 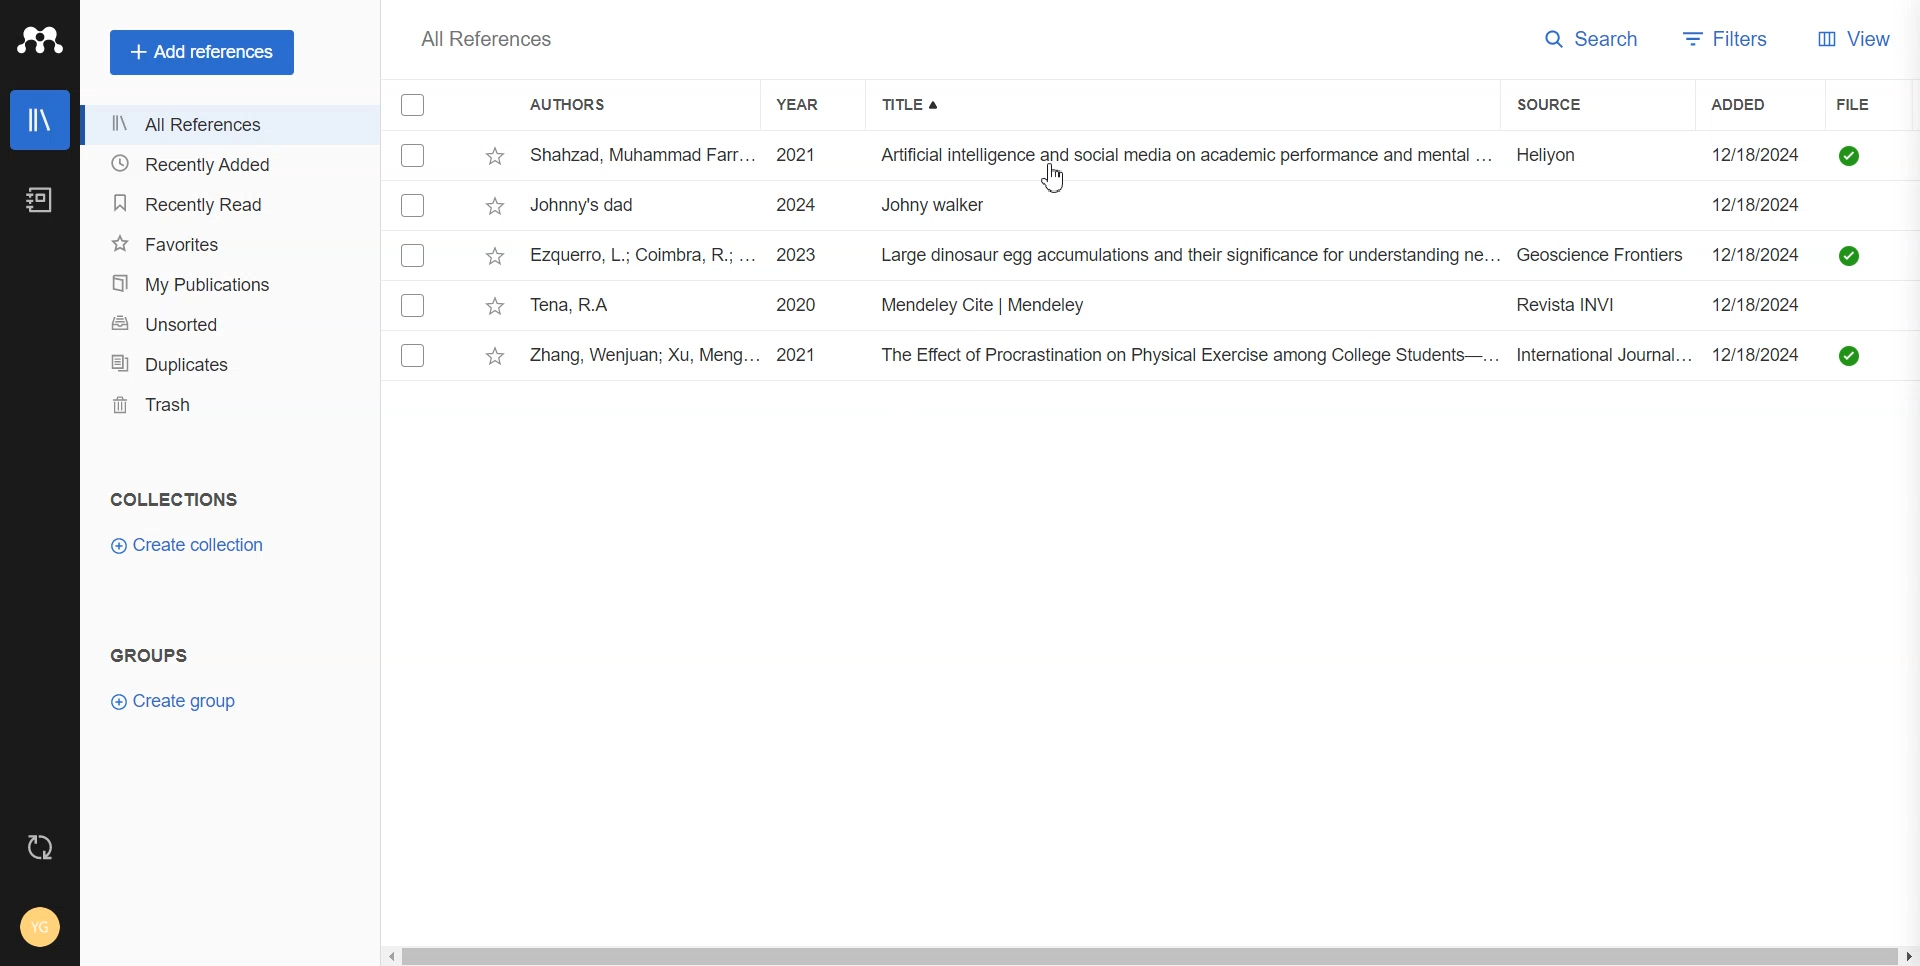 What do you see at coordinates (1167, 306) in the screenshot?
I see `Tena, RA 2020 Mendeley Cite | Mendeley Revista INVI 12/18/2024` at bounding box center [1167, 306].